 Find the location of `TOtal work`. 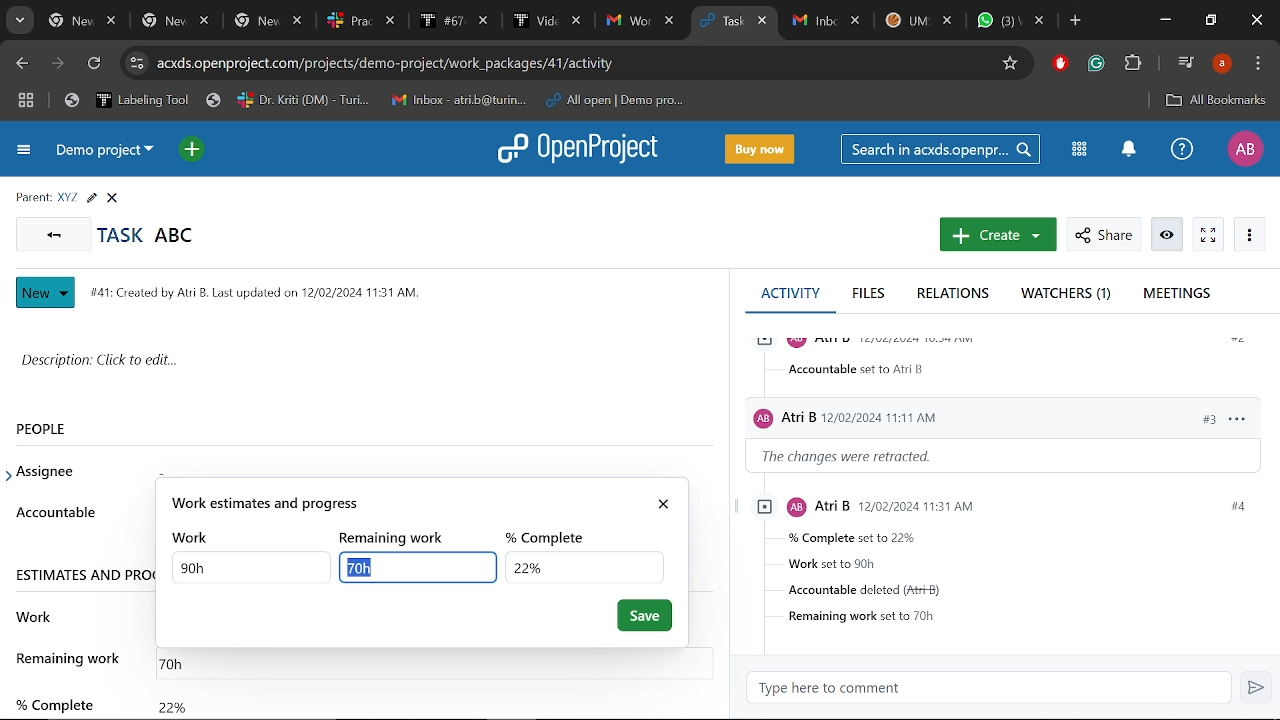

TOtal work is located at coordinates (250, 568).